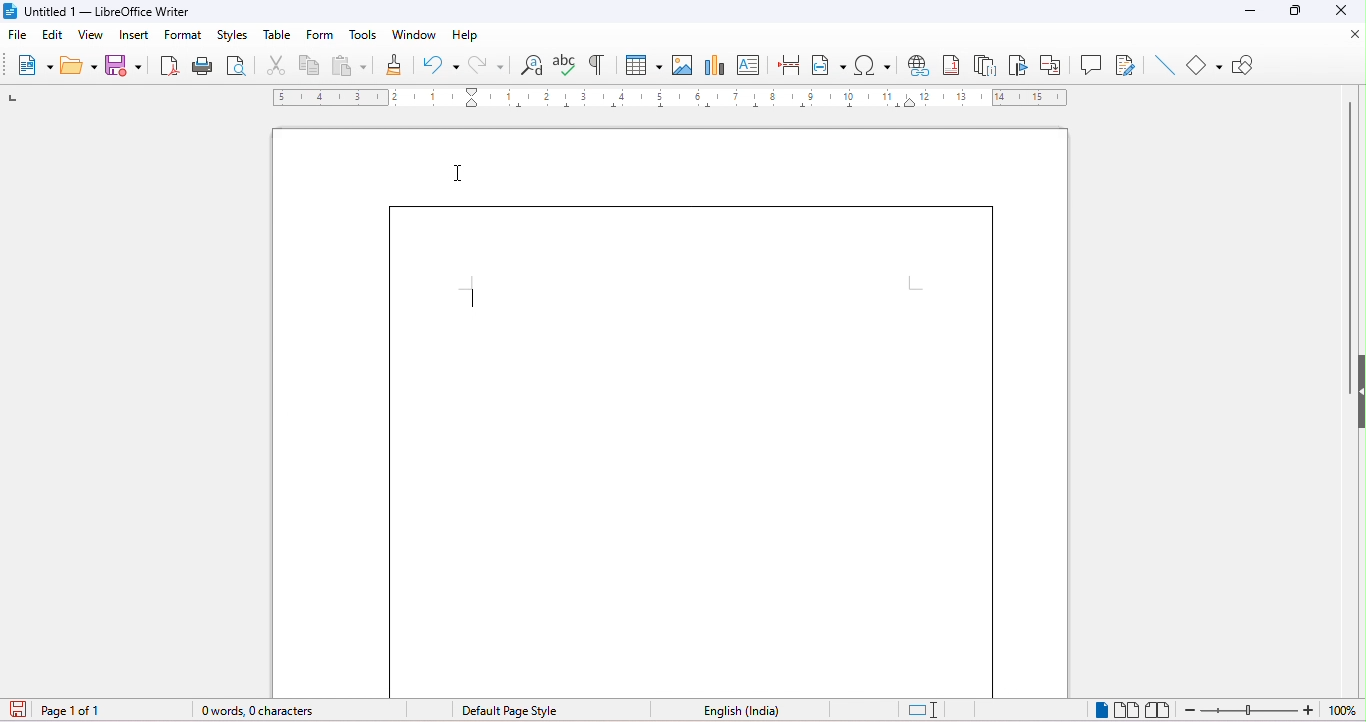  I want to click on vertical scroll bar, so click(1353, 221).